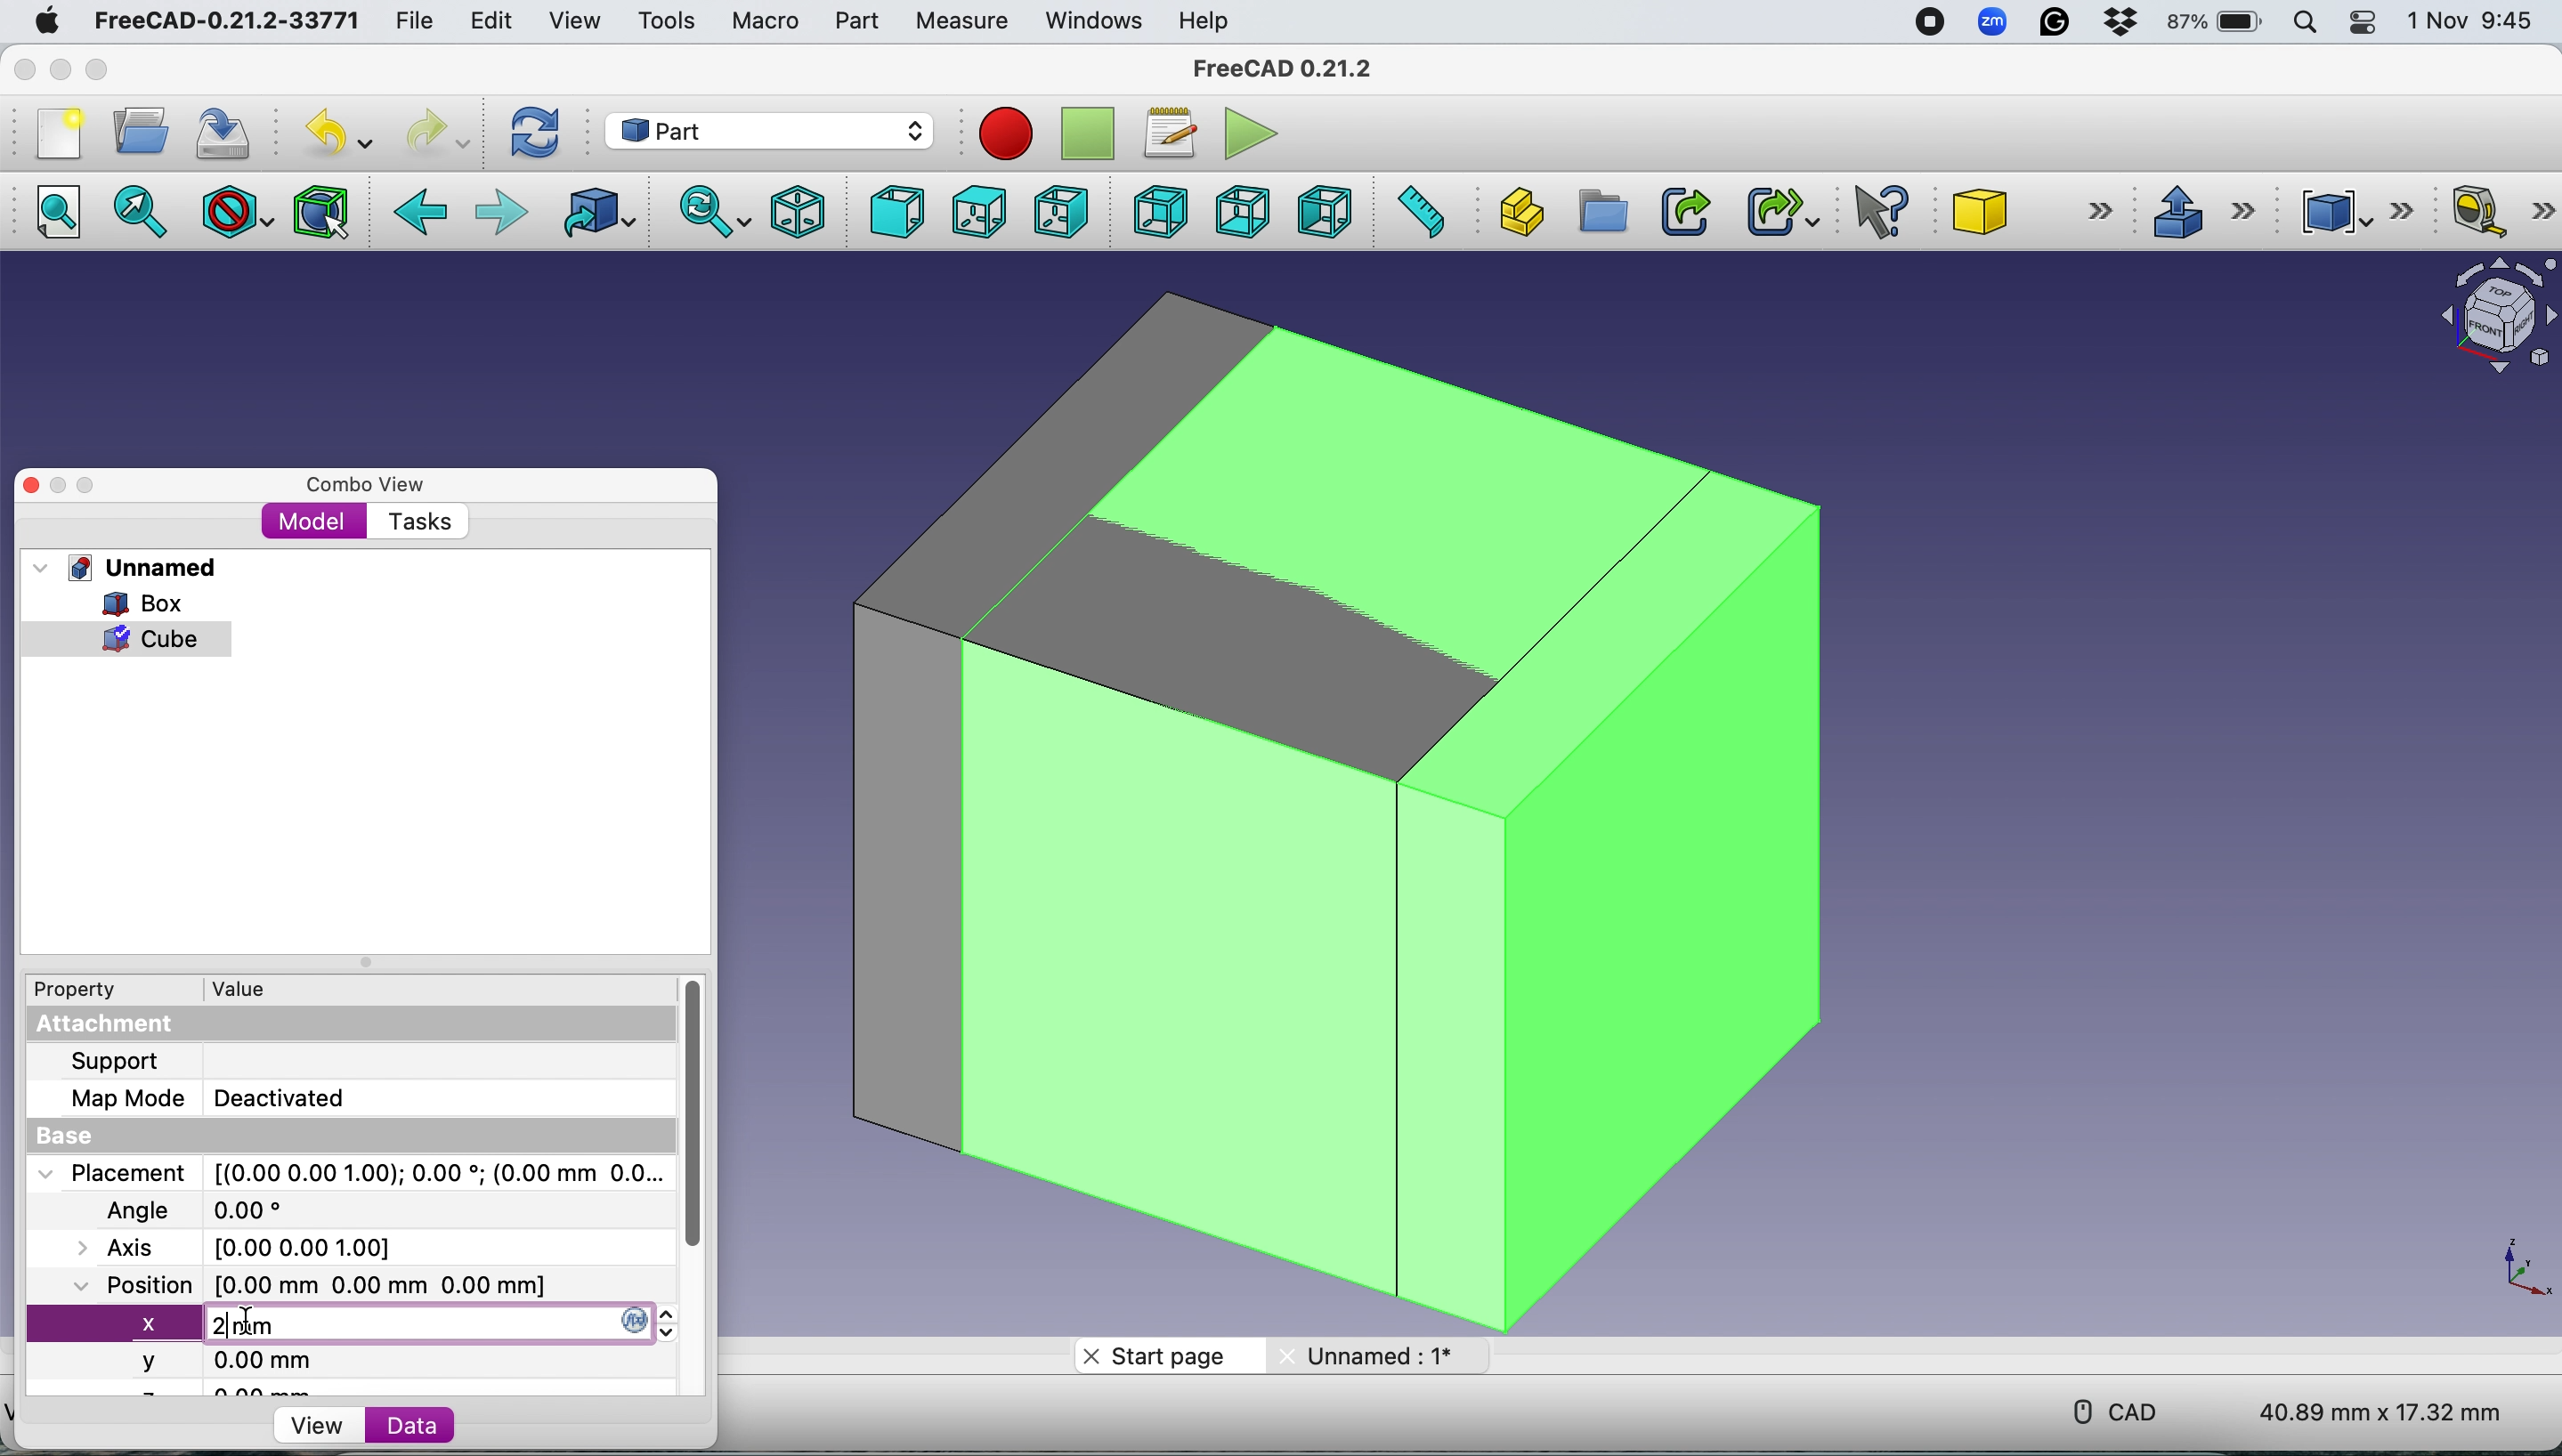  Describe the element at coordinates (124, 603) in the screenshot. I see `Box` at that location.